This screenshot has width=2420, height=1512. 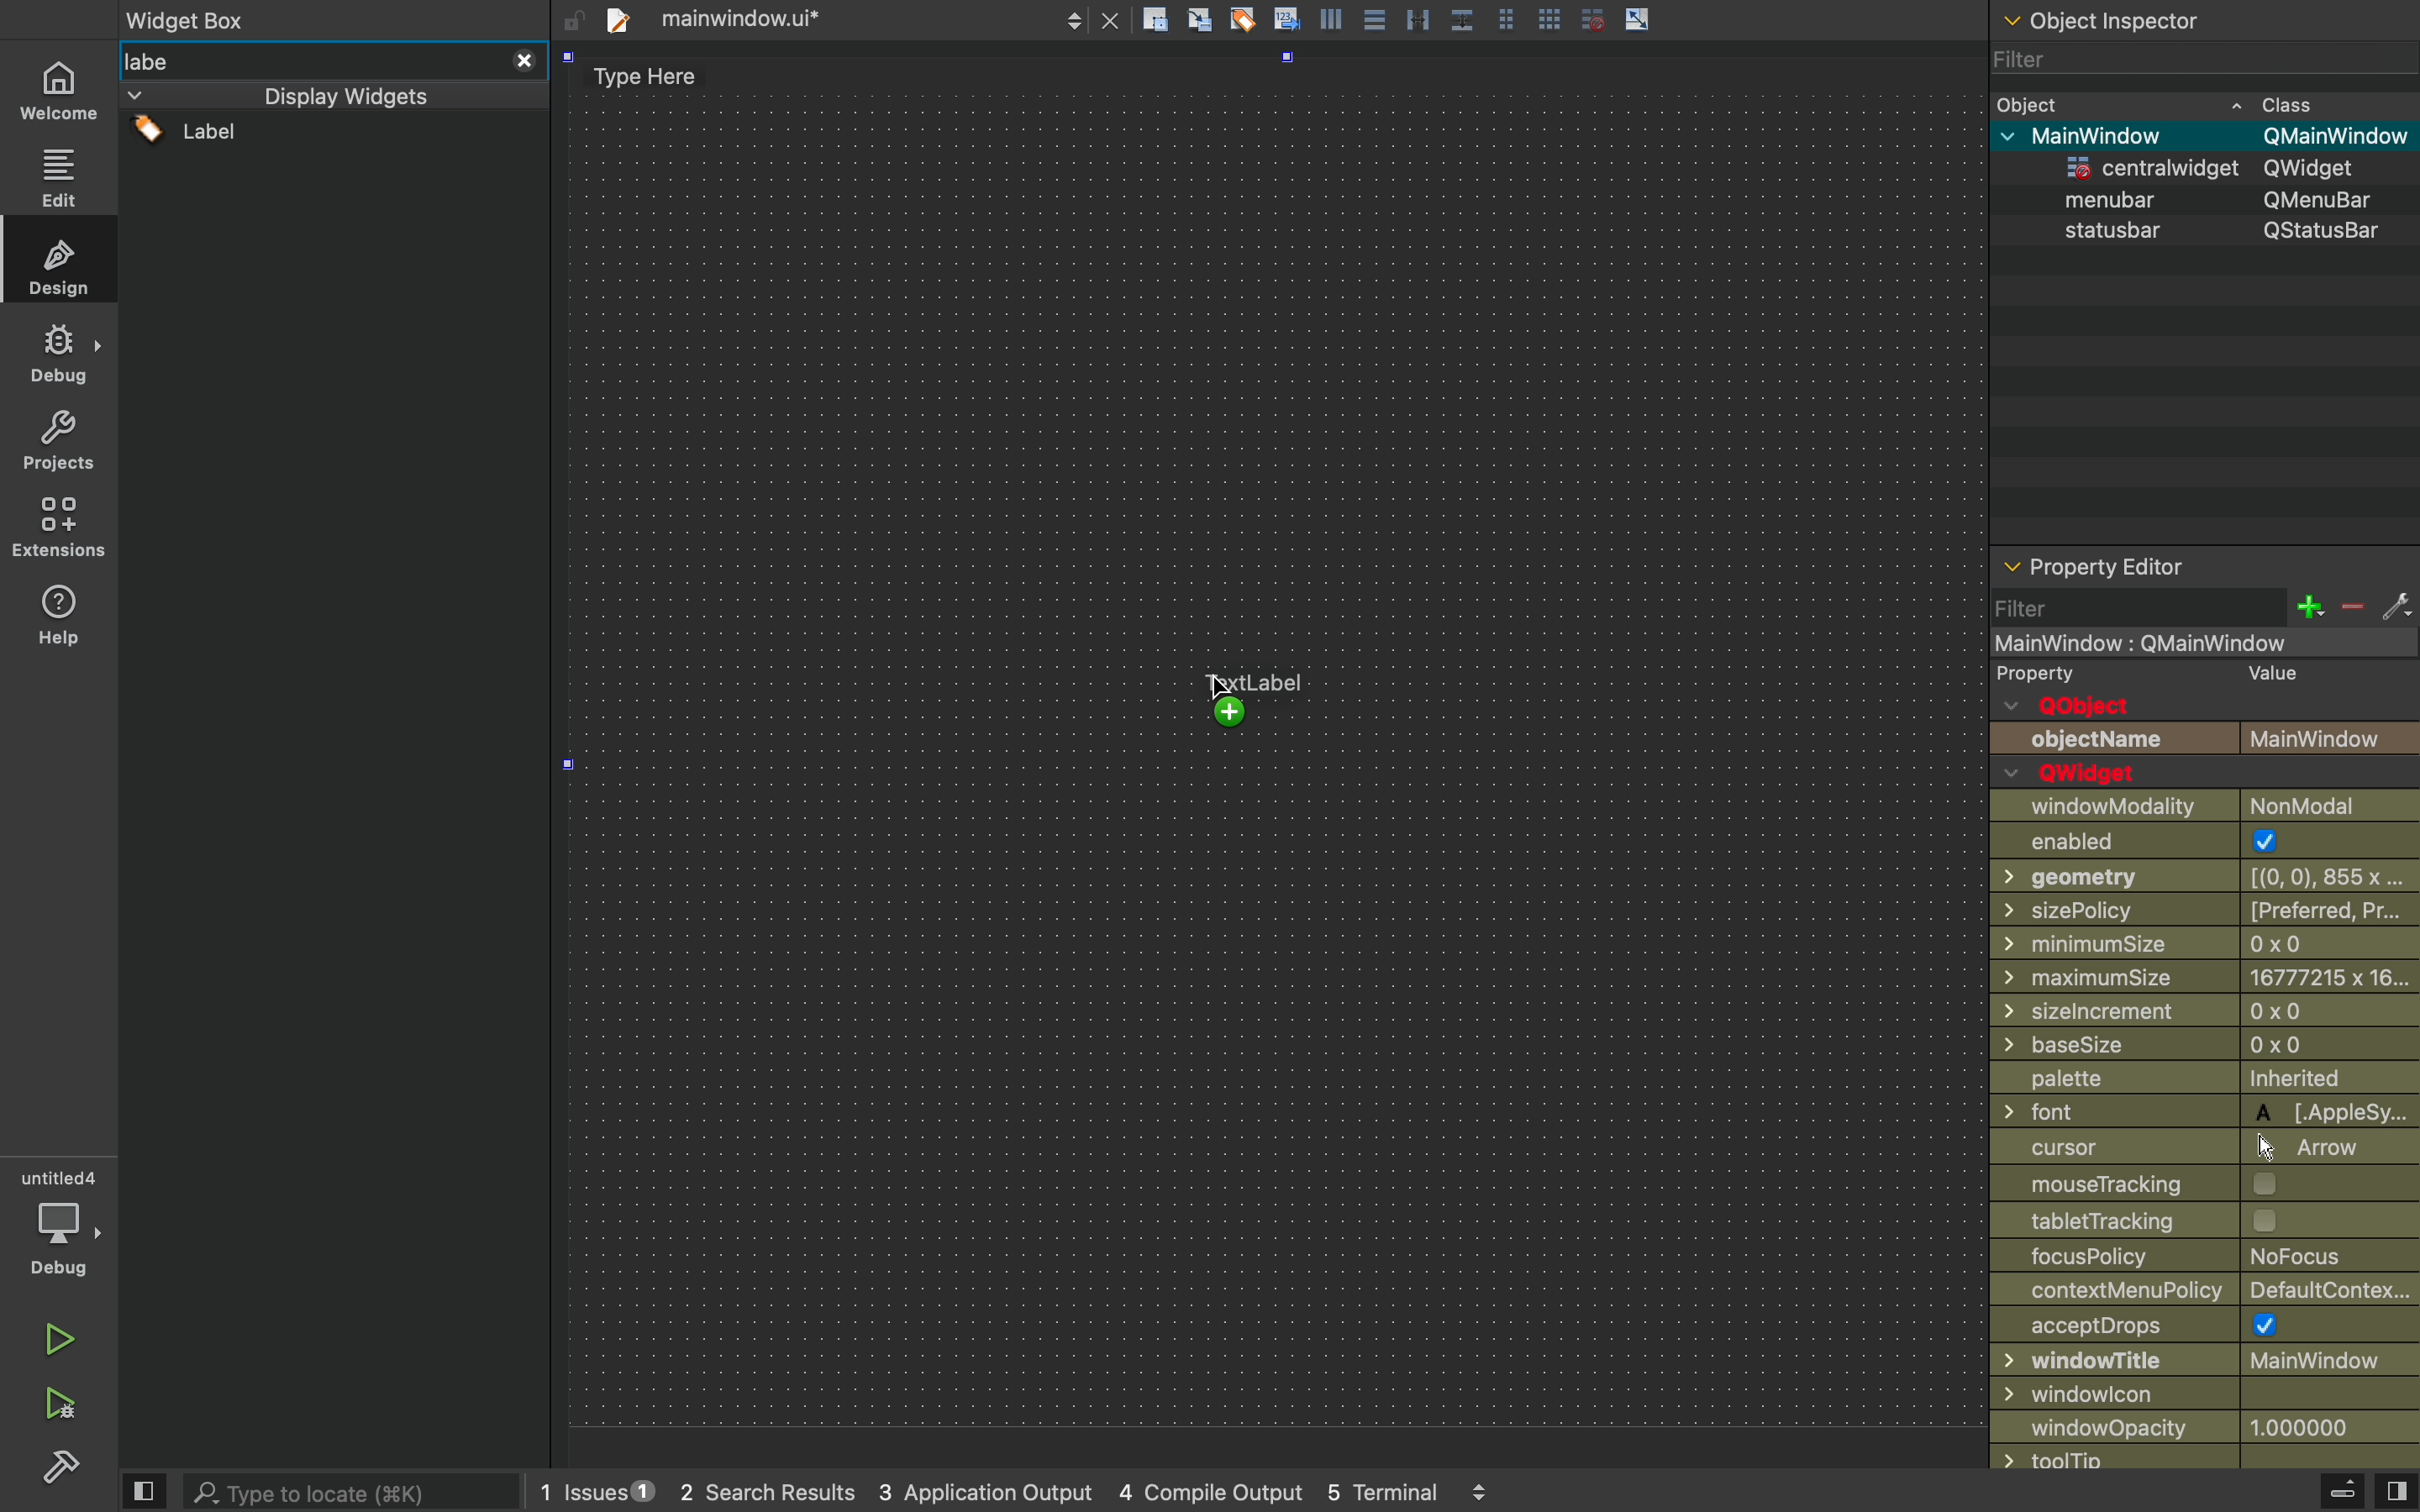 What do you see at coordinates (52, 1469) in the screenshot?
I see `settingd` at bounding box center [52, 1469].